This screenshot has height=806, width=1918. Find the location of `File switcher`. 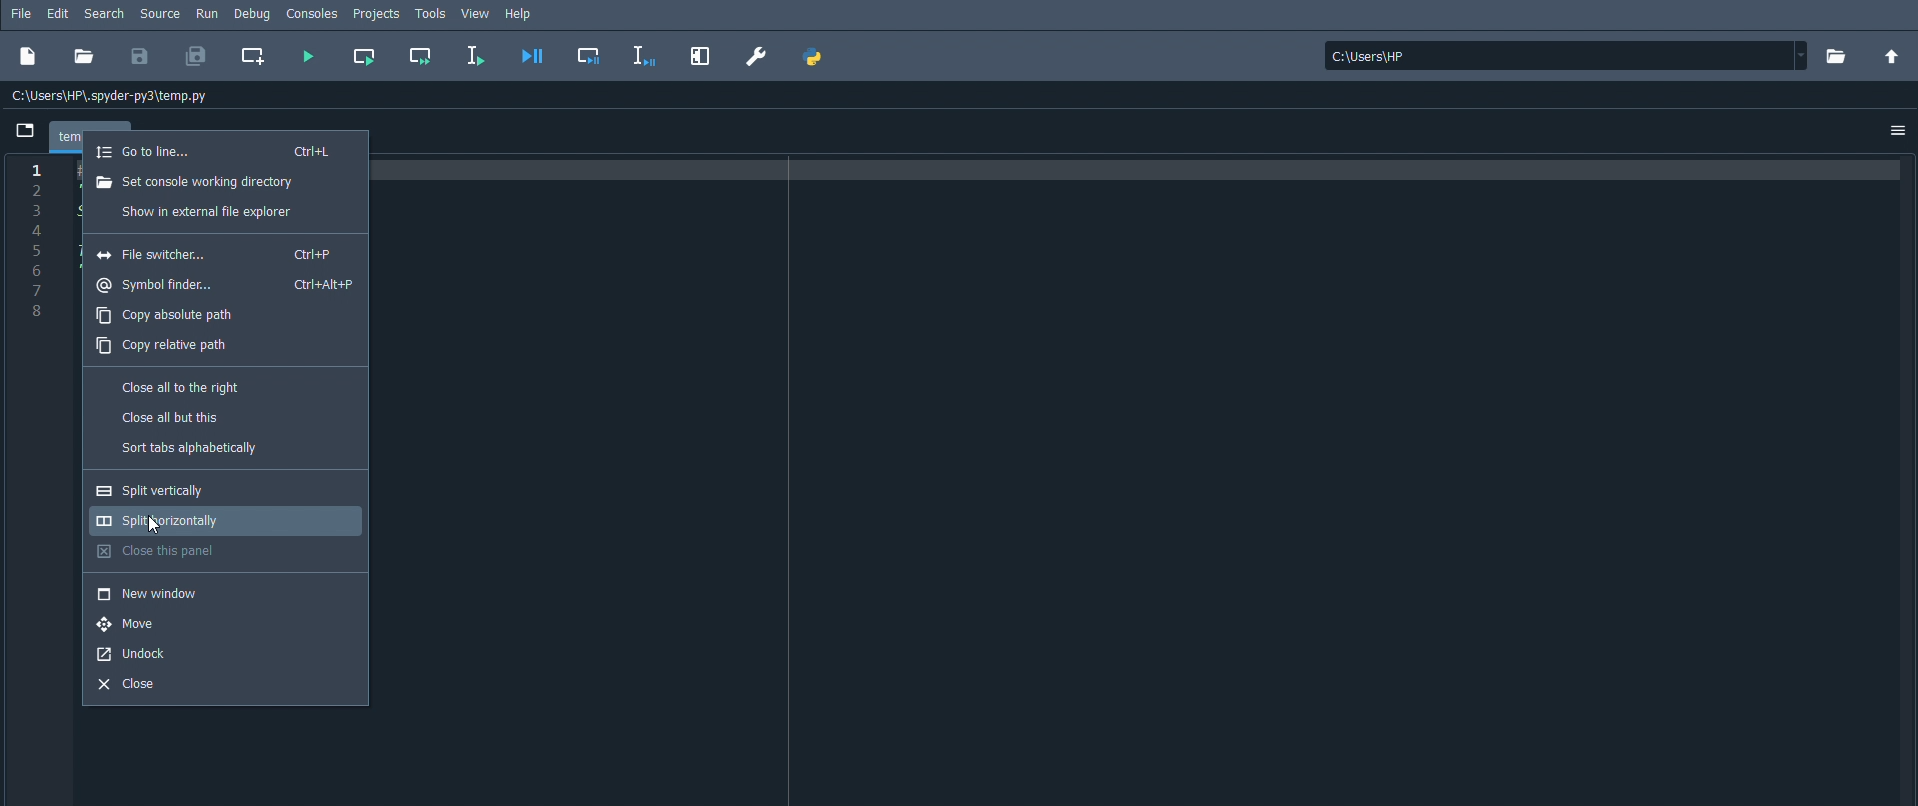

File switcher is located at coordinates (221, 255).